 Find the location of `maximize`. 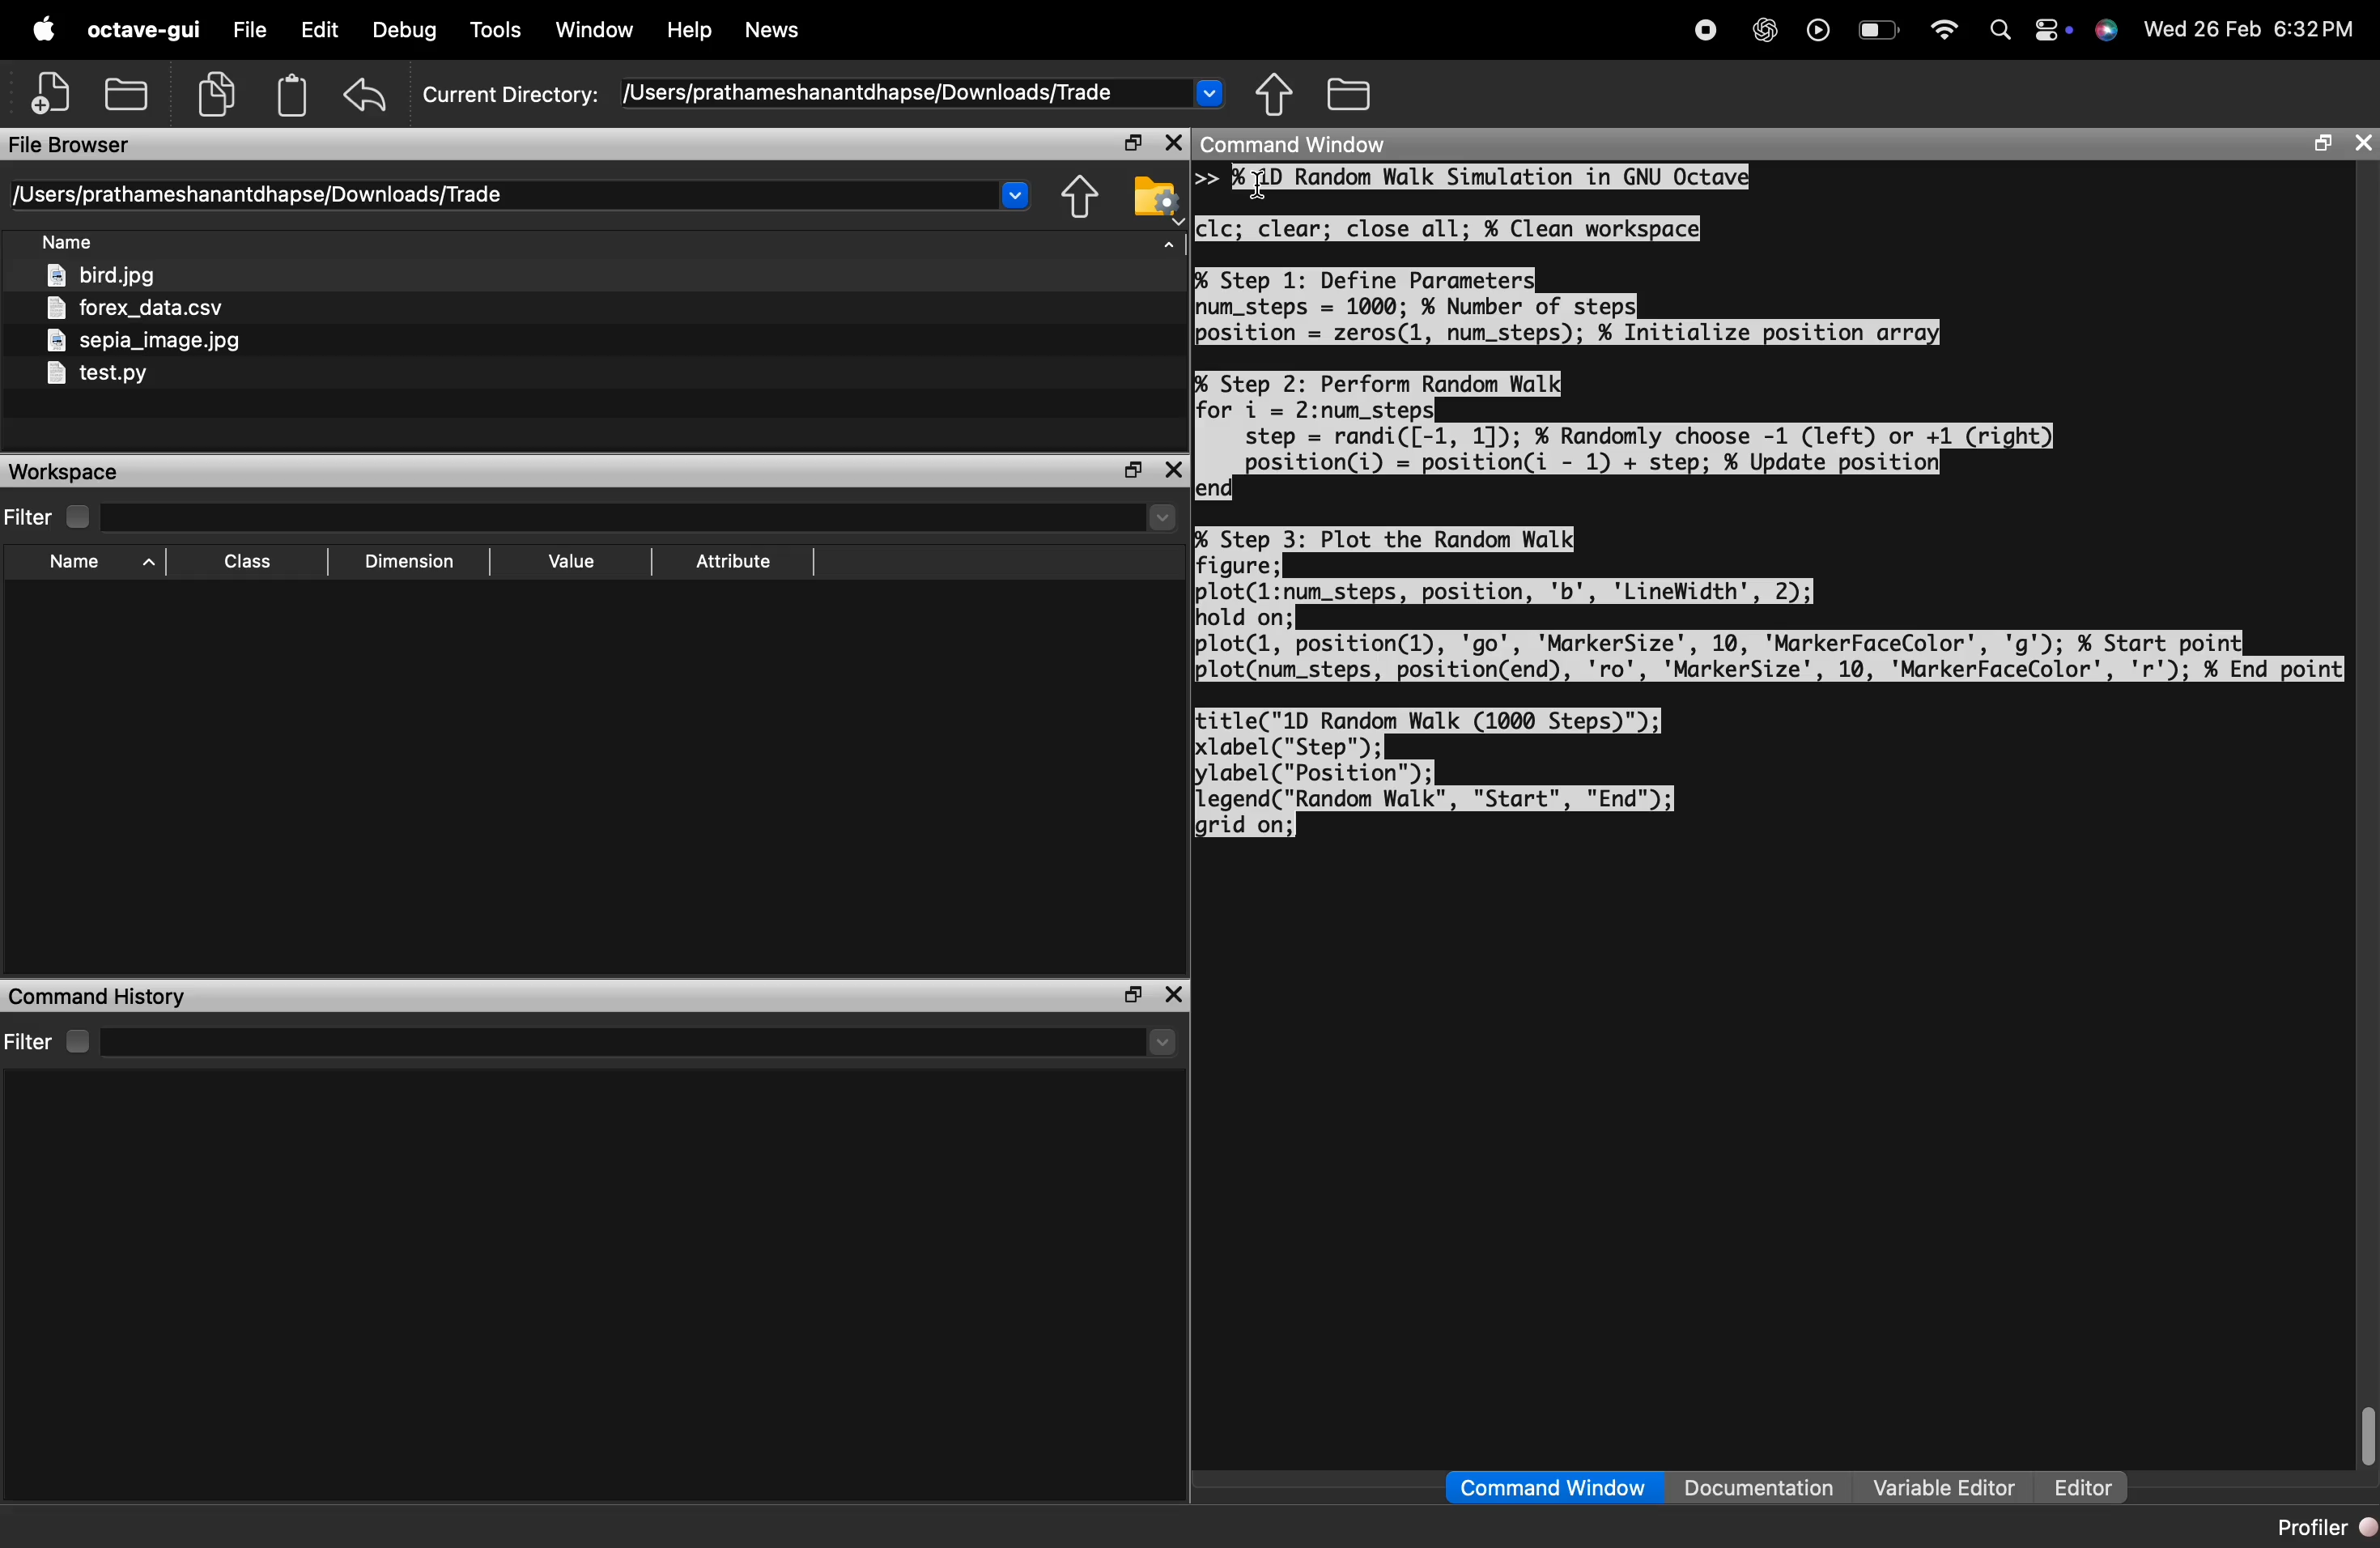

maximize is located at coordinates (1132, 469).